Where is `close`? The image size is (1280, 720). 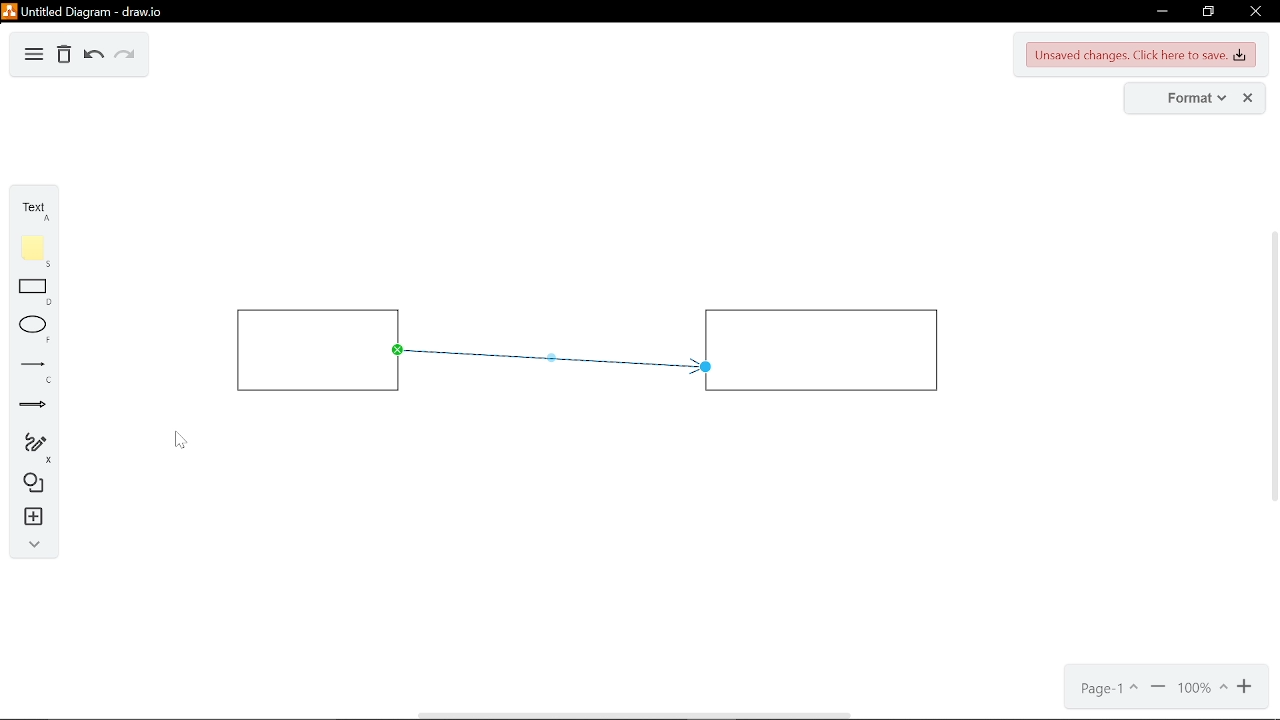 close is located at coordinates (1248, 98).